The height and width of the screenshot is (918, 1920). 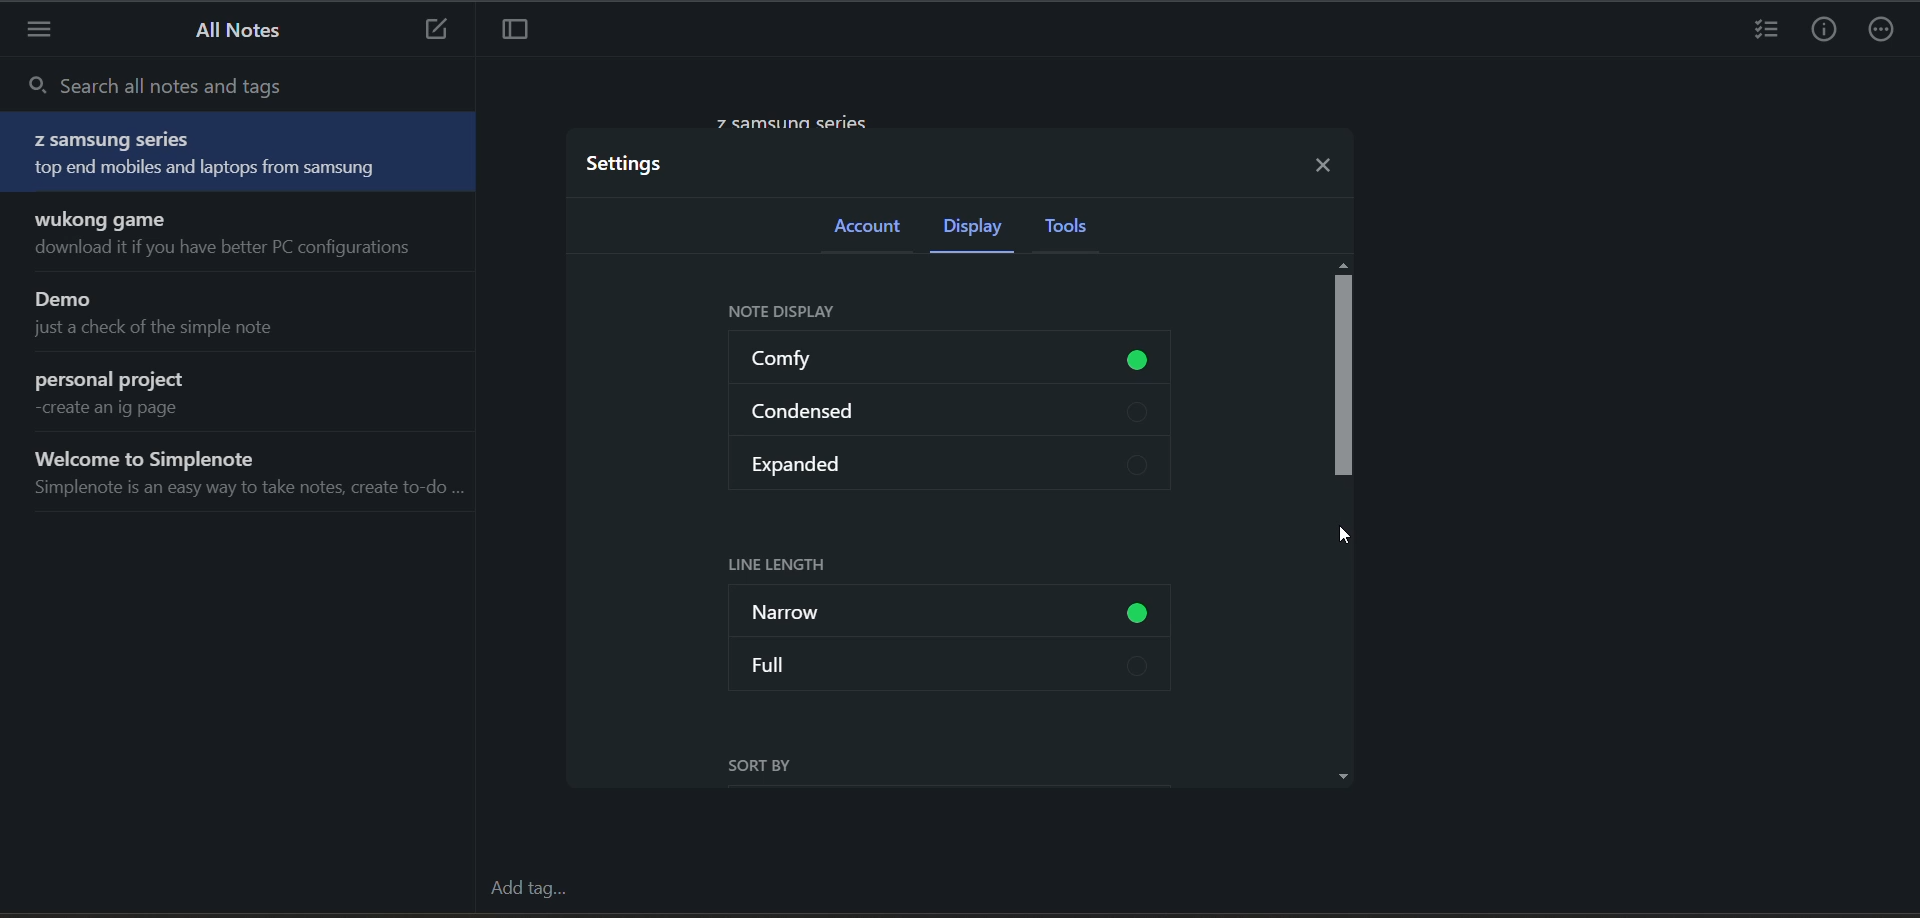 What do you see at coordinates (979, 227) in the screenshot?
I see `display` at bounding box center [979, 227].